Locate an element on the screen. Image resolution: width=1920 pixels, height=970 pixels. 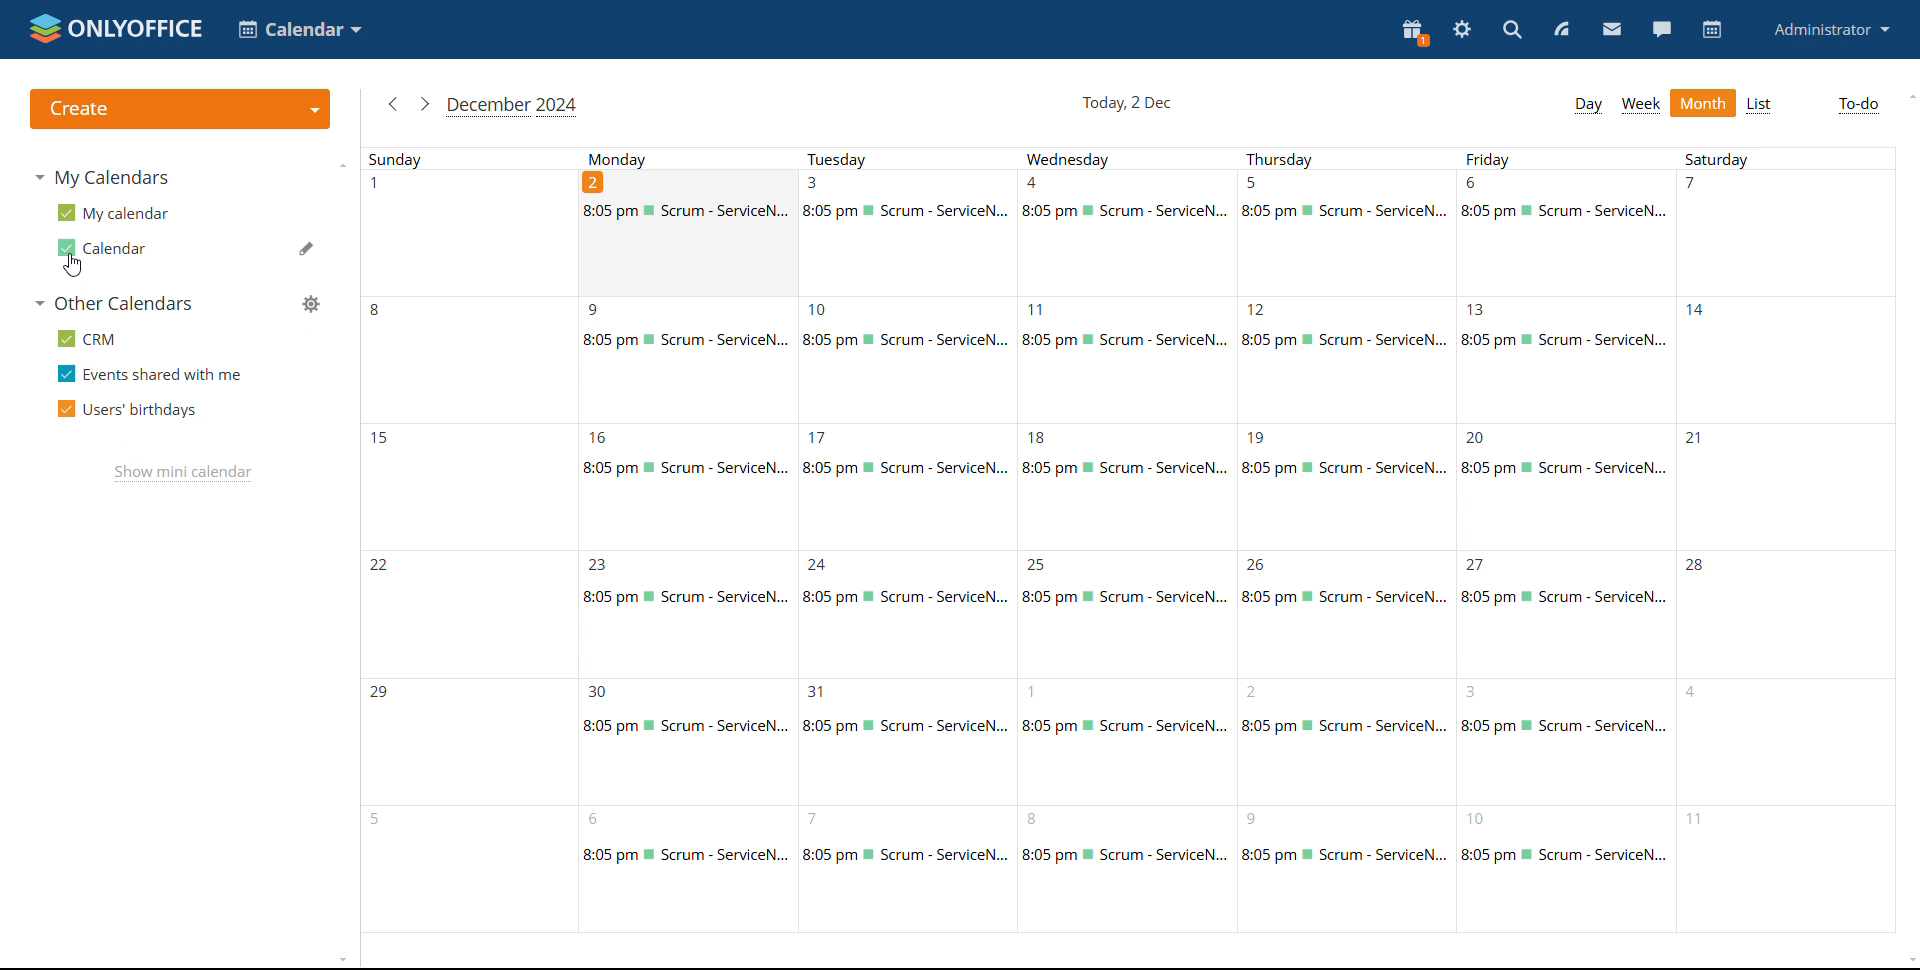
show mini calendar is located at coordinates (183, 473).